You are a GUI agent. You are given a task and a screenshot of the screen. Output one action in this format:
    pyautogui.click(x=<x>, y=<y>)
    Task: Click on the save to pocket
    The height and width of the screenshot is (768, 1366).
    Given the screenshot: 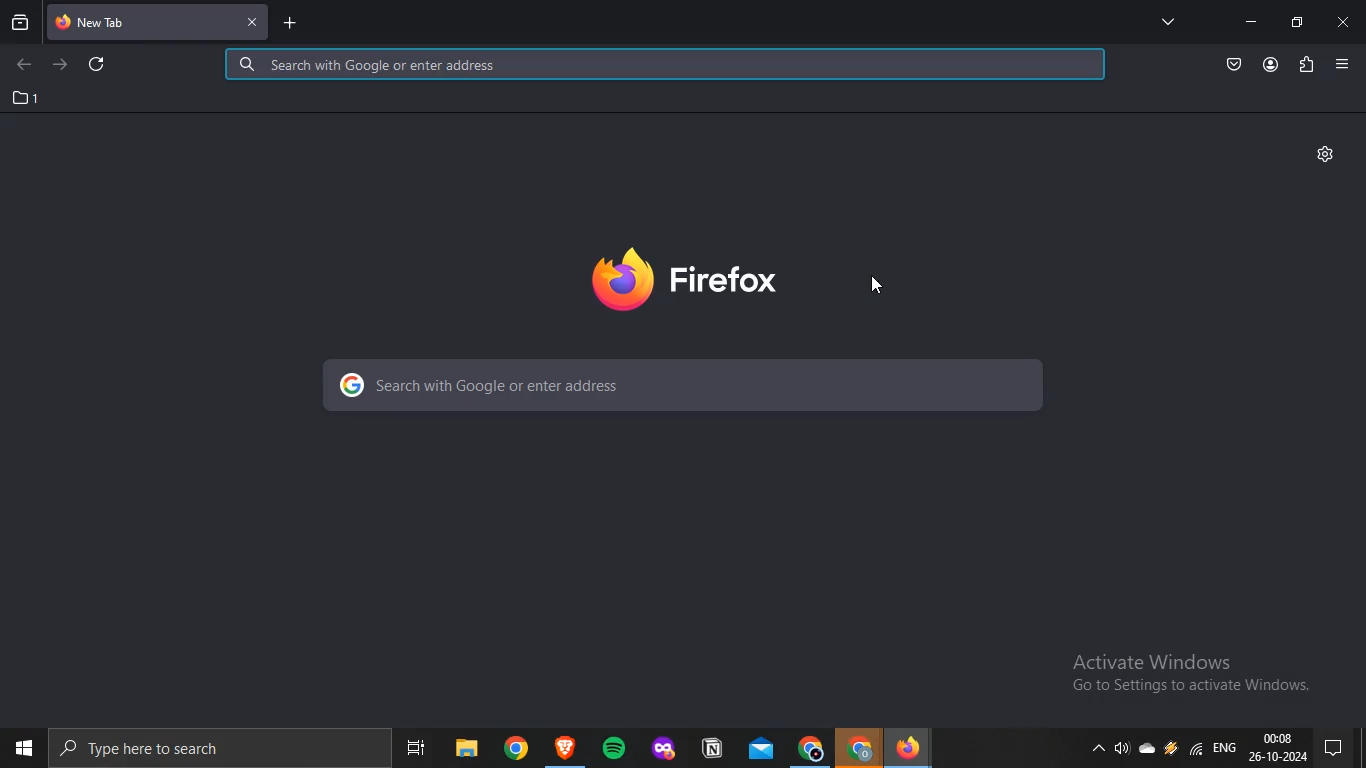 What is the action you would take?
    pyautogui.click(x=1235, y=66)
    